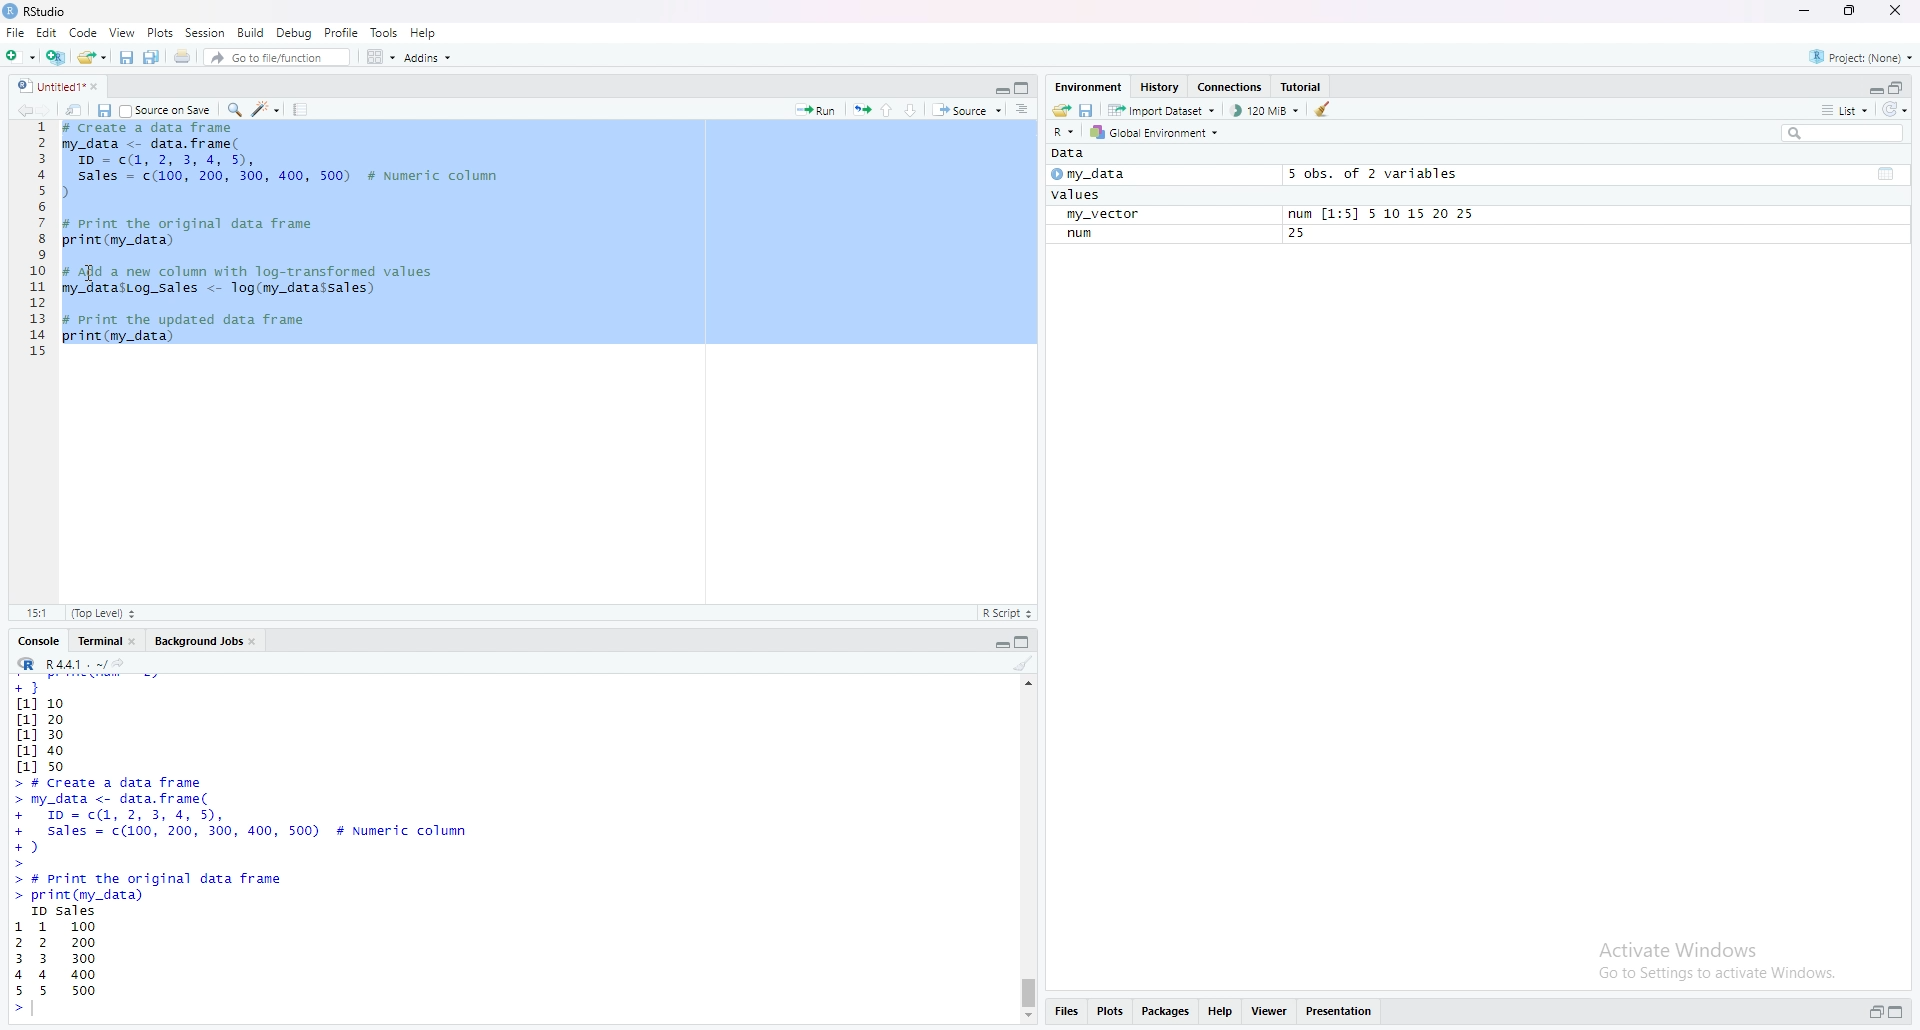 The image size is (1920, 1030). What do you see at coordinates (1013, 614) in the screenshot?
I see `R Script` at bounding box center [1013, 614].